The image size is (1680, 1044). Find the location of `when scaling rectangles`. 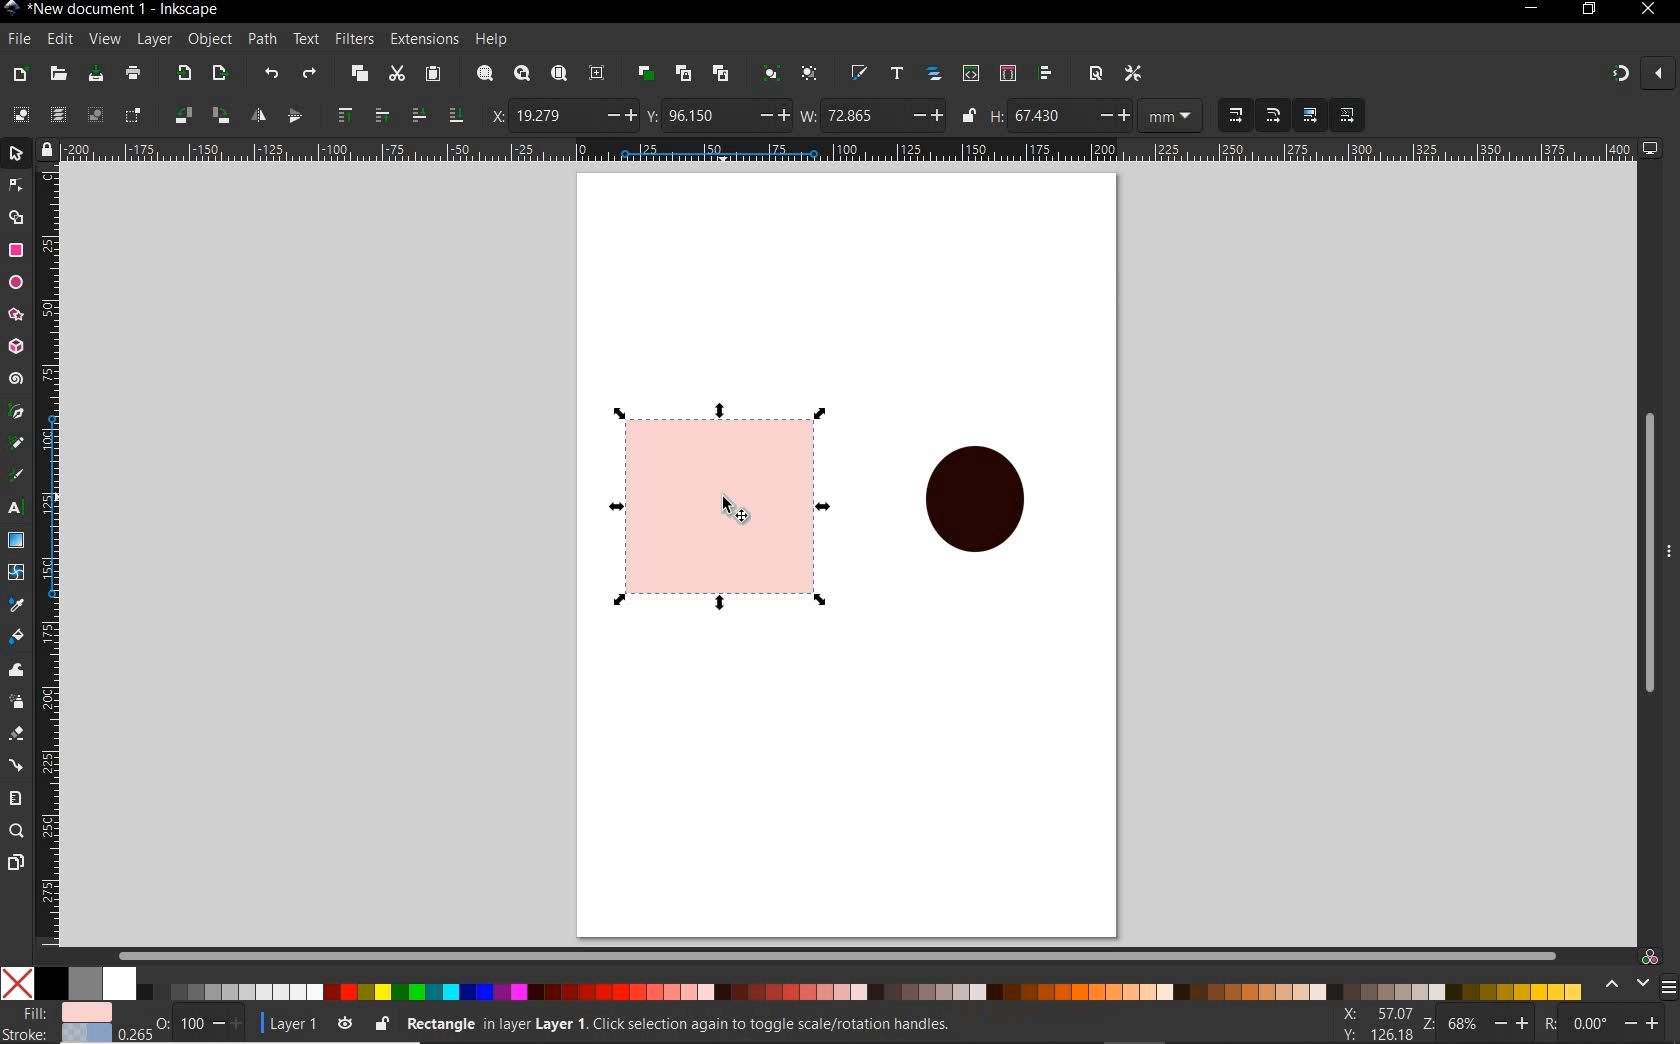

when scaling rectangles is located at coordinates (1273, 116).